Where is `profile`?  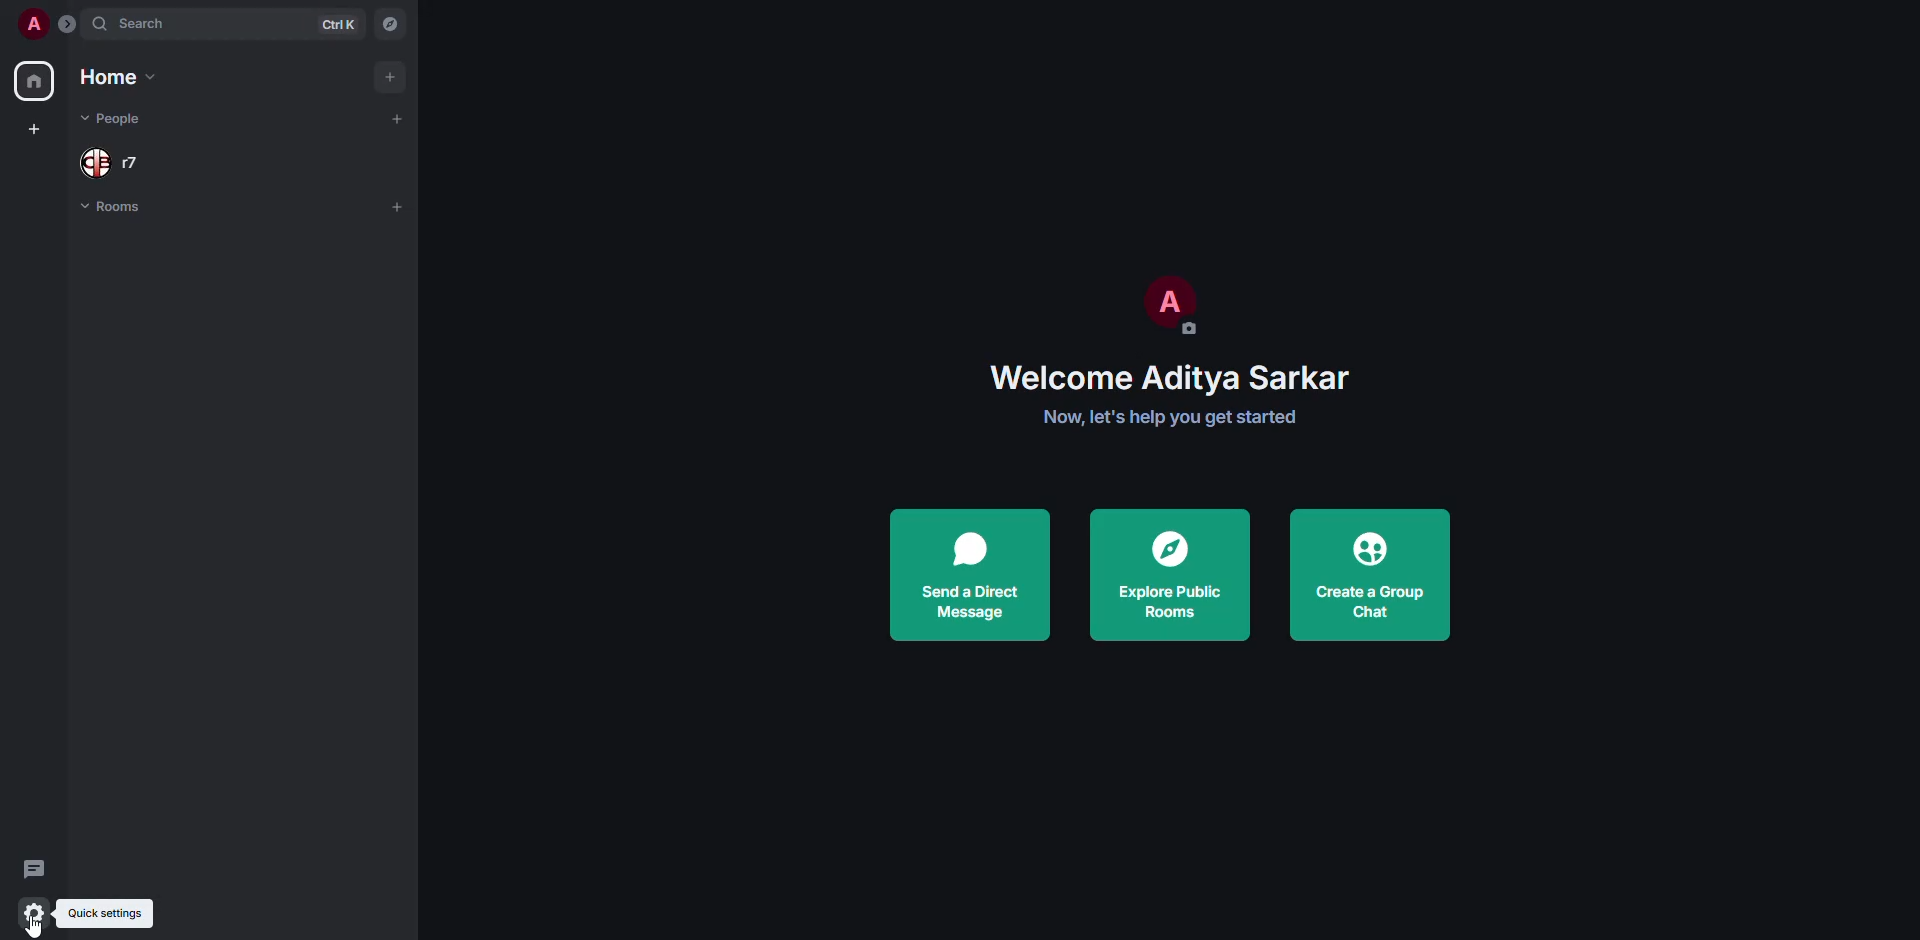 profile is located at coordinates (32, 23).